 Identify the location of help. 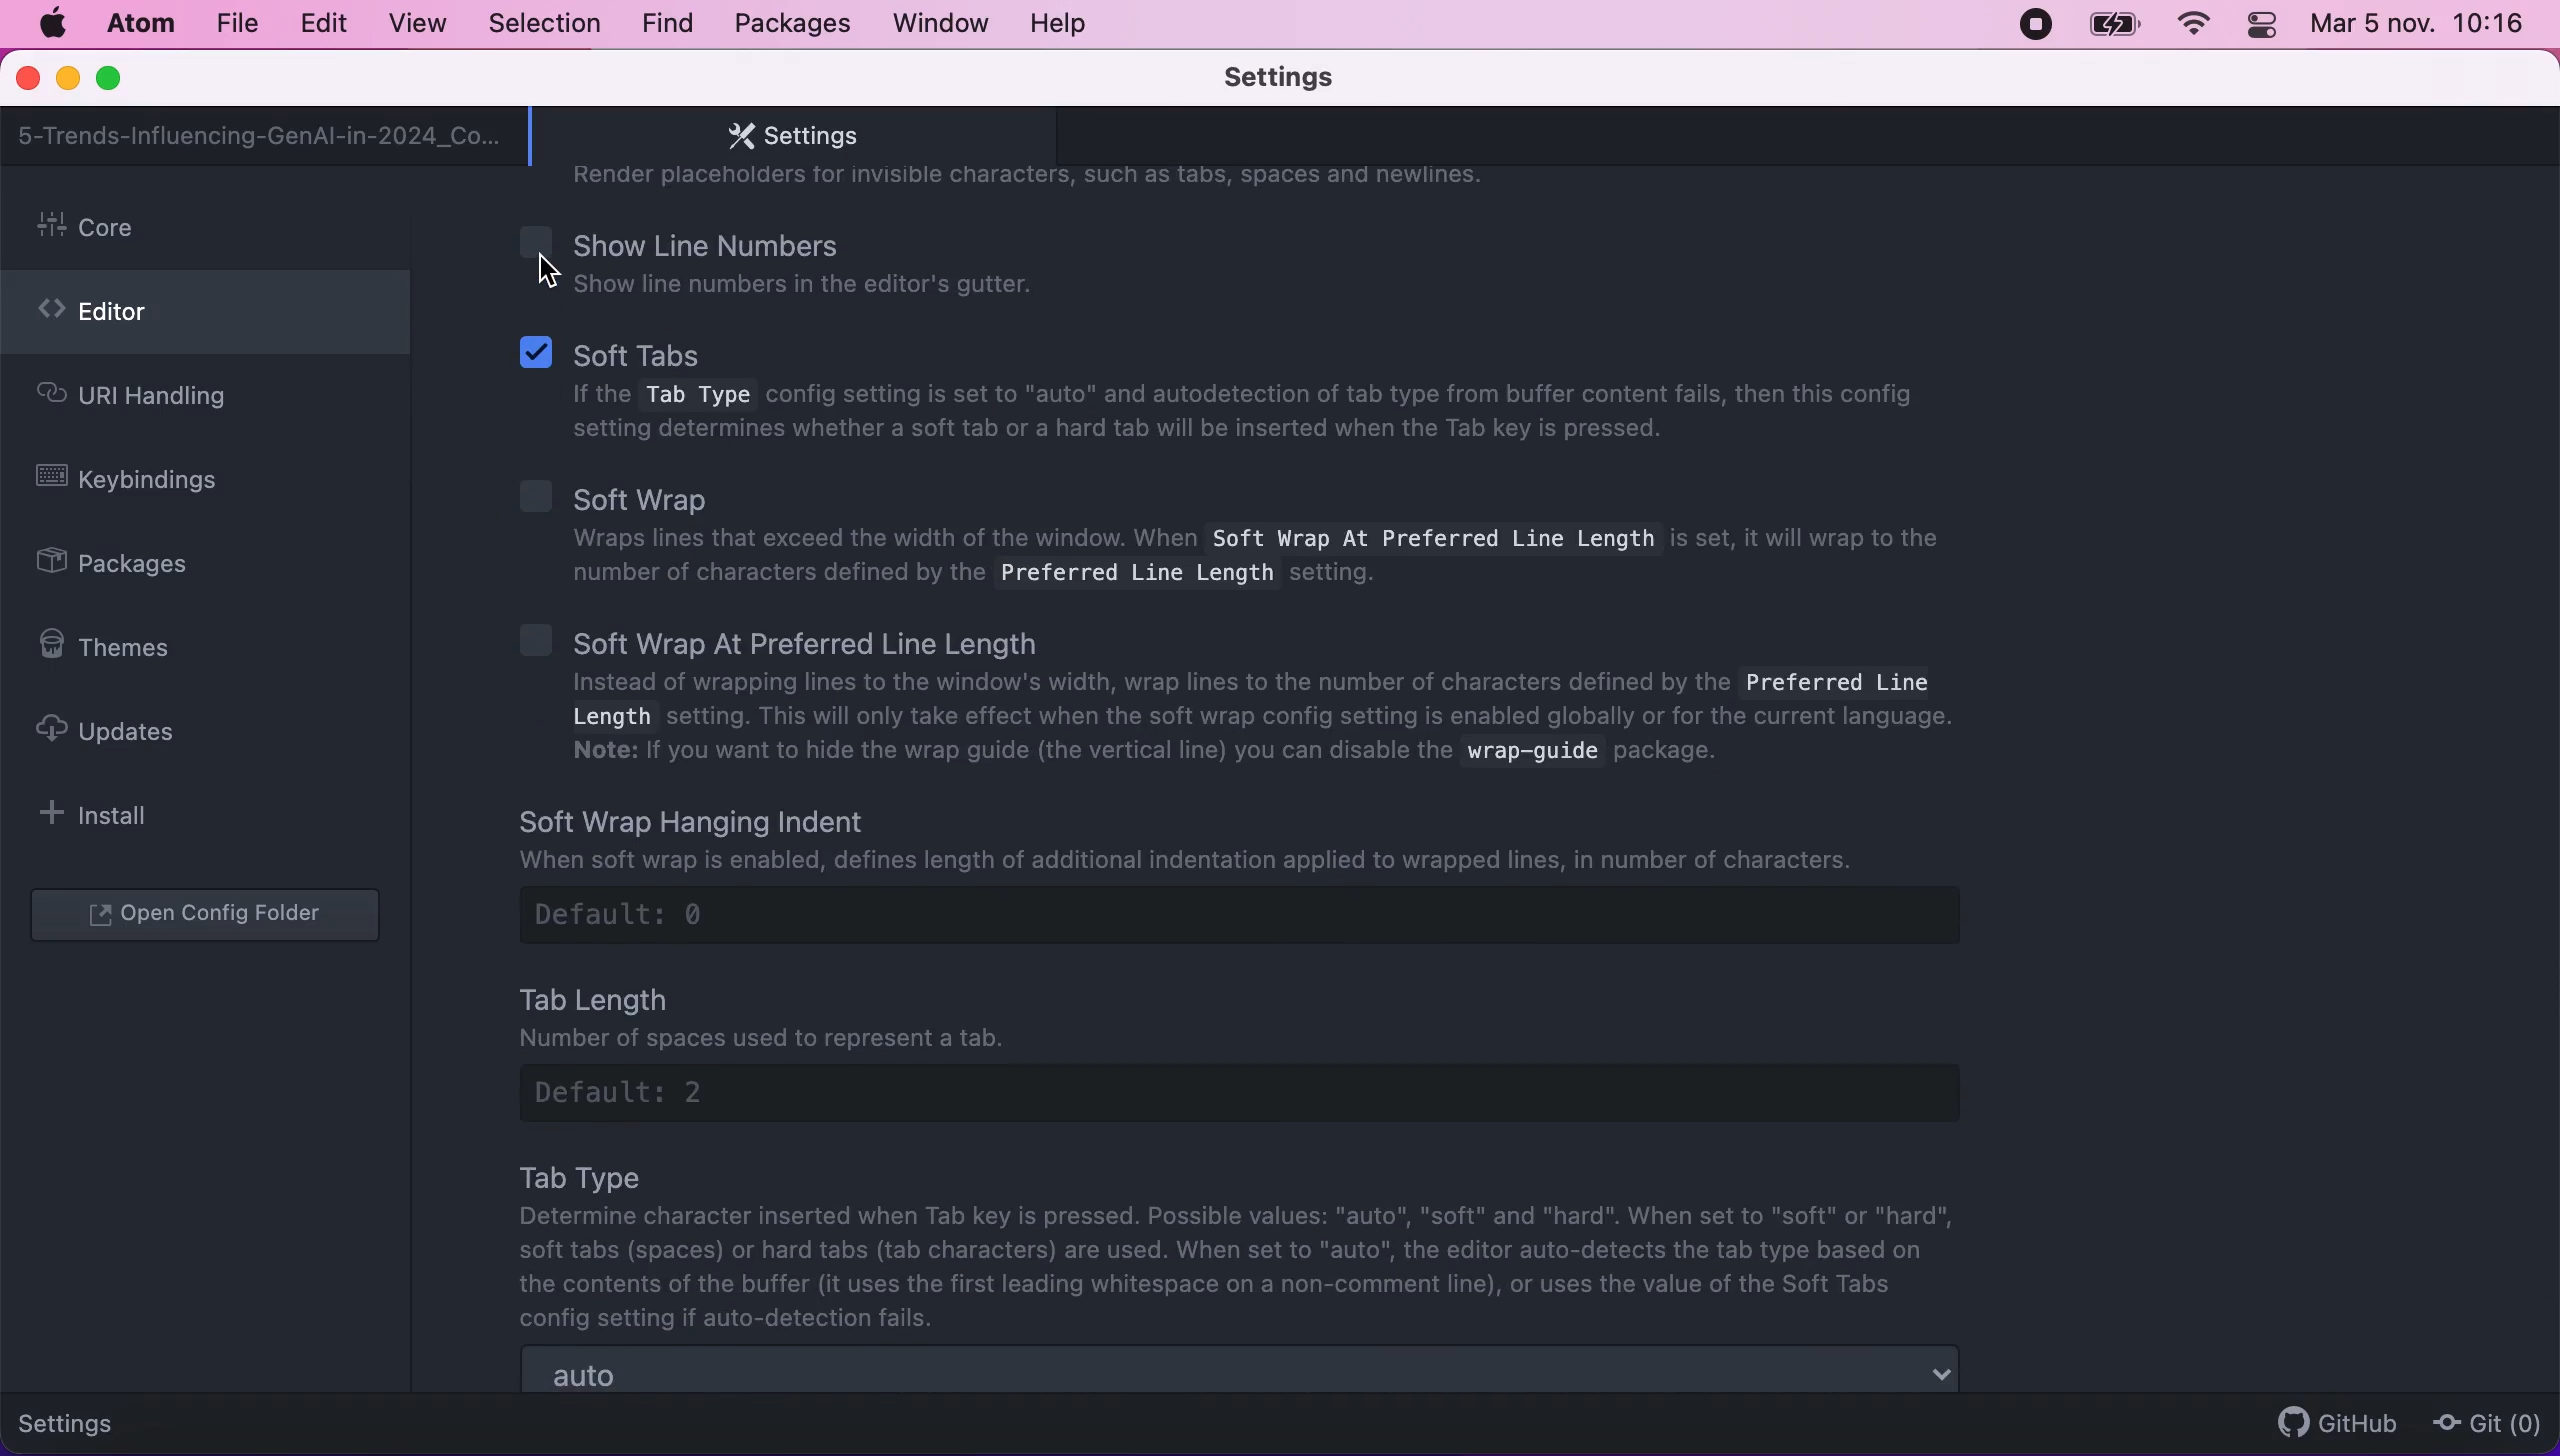
(1064, 23).